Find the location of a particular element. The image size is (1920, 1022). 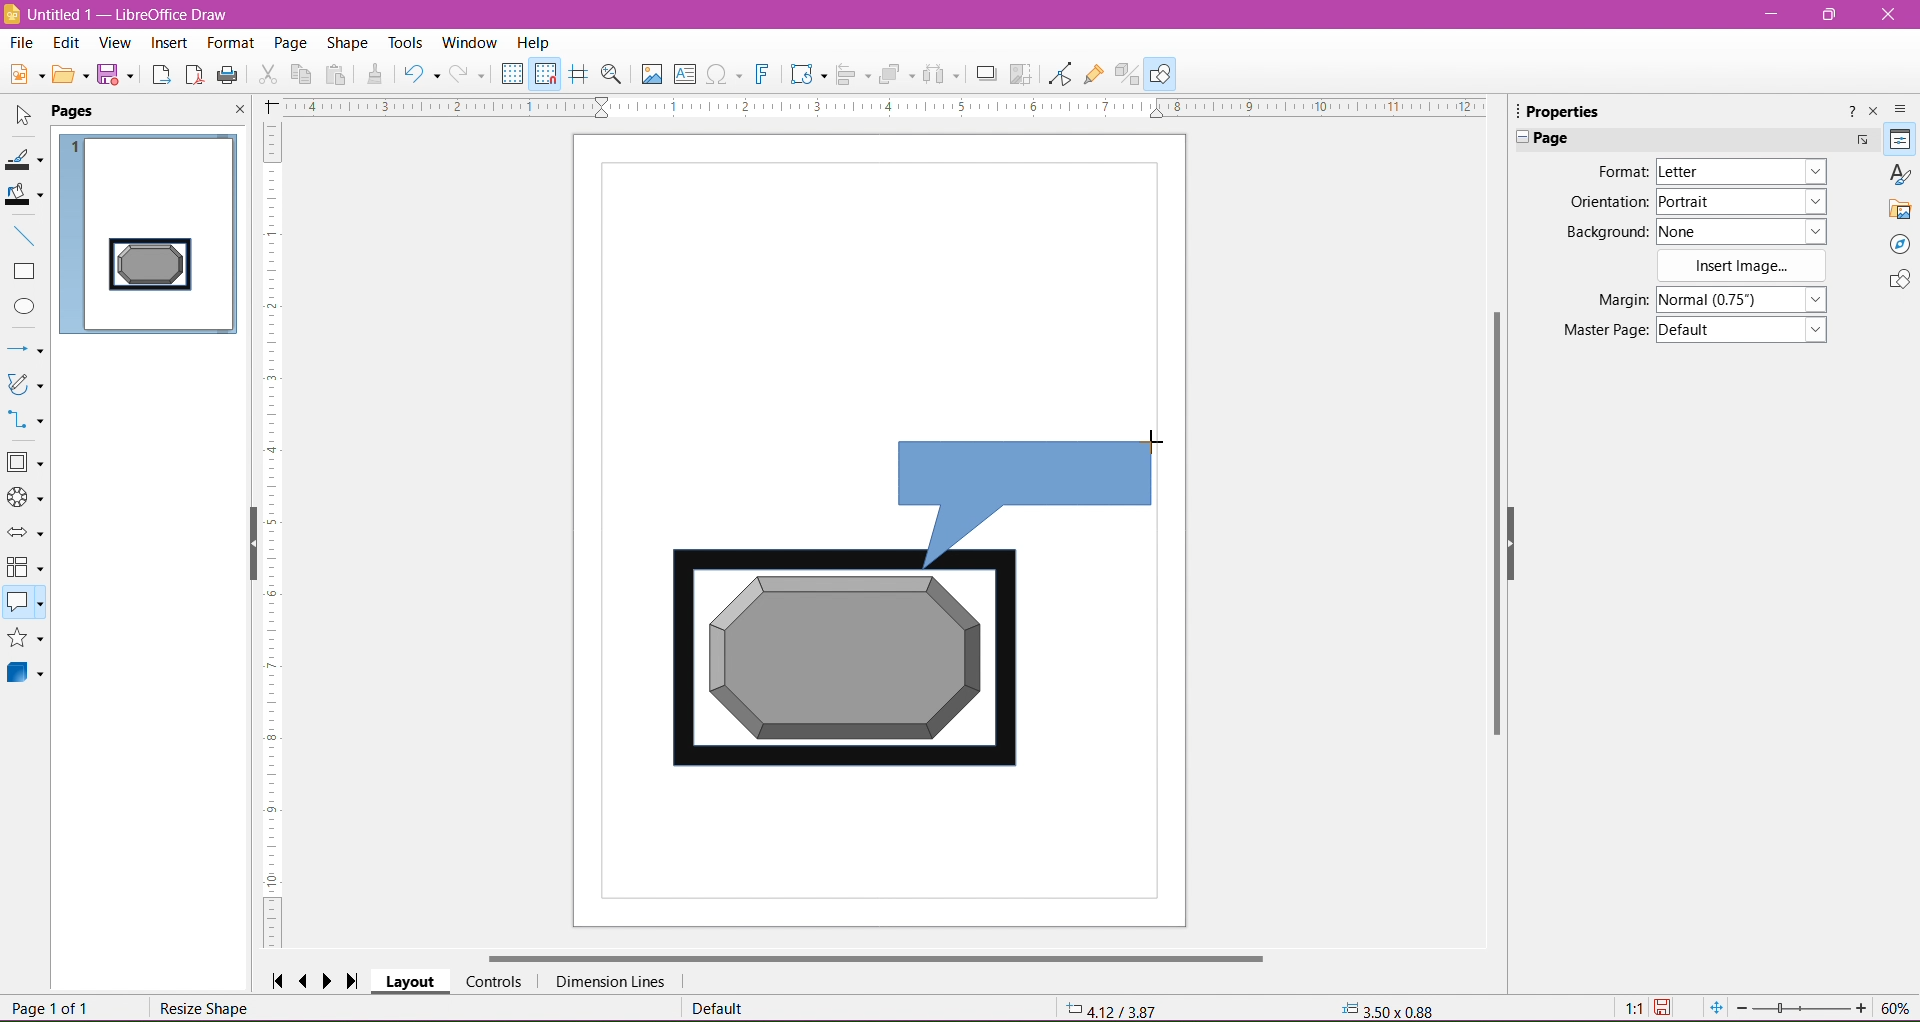

Margin is located at coordinates (1603, 300).